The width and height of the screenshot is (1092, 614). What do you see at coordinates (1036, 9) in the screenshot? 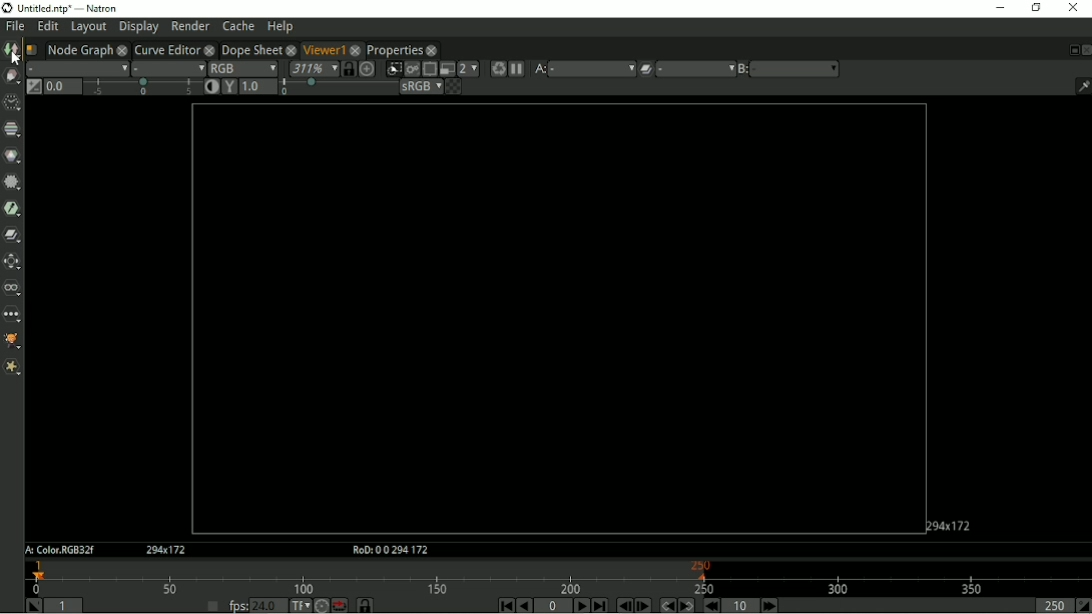
I see `Restore down` at bounding box center [1036, 9].